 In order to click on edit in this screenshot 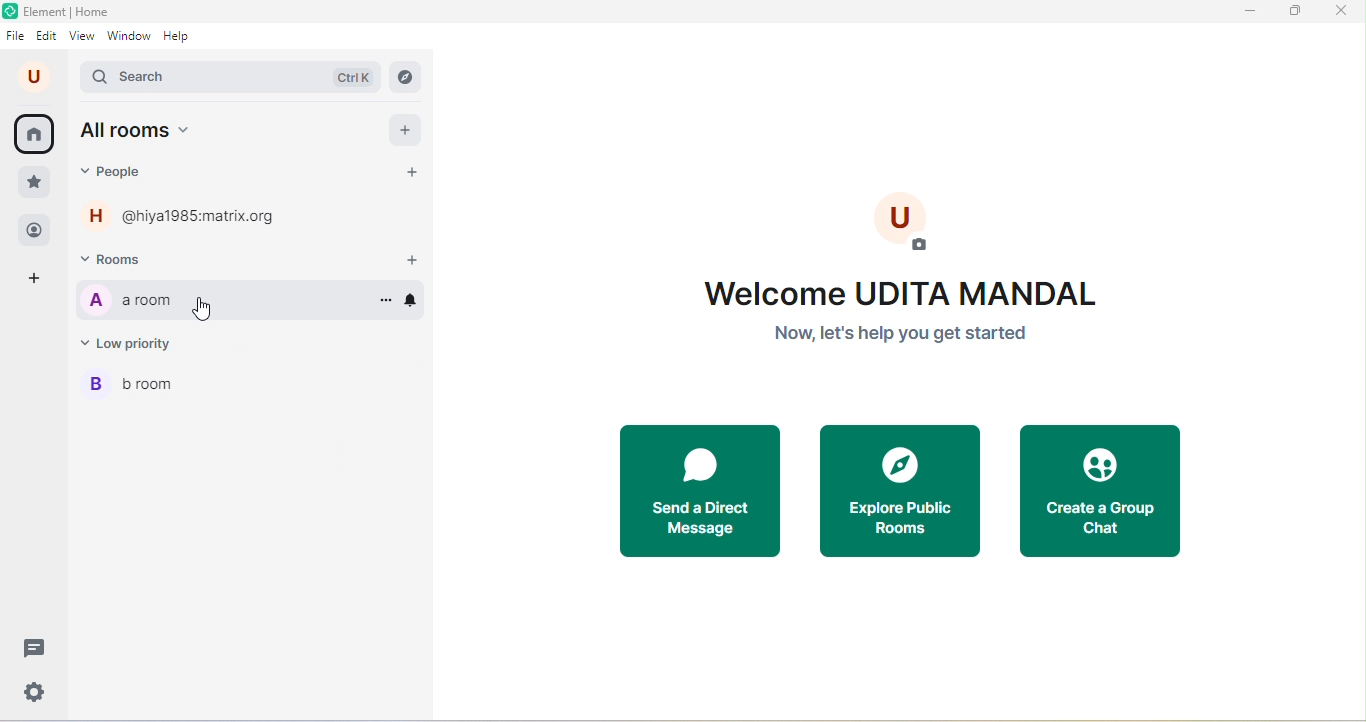, I will do `click(47, 37)`.